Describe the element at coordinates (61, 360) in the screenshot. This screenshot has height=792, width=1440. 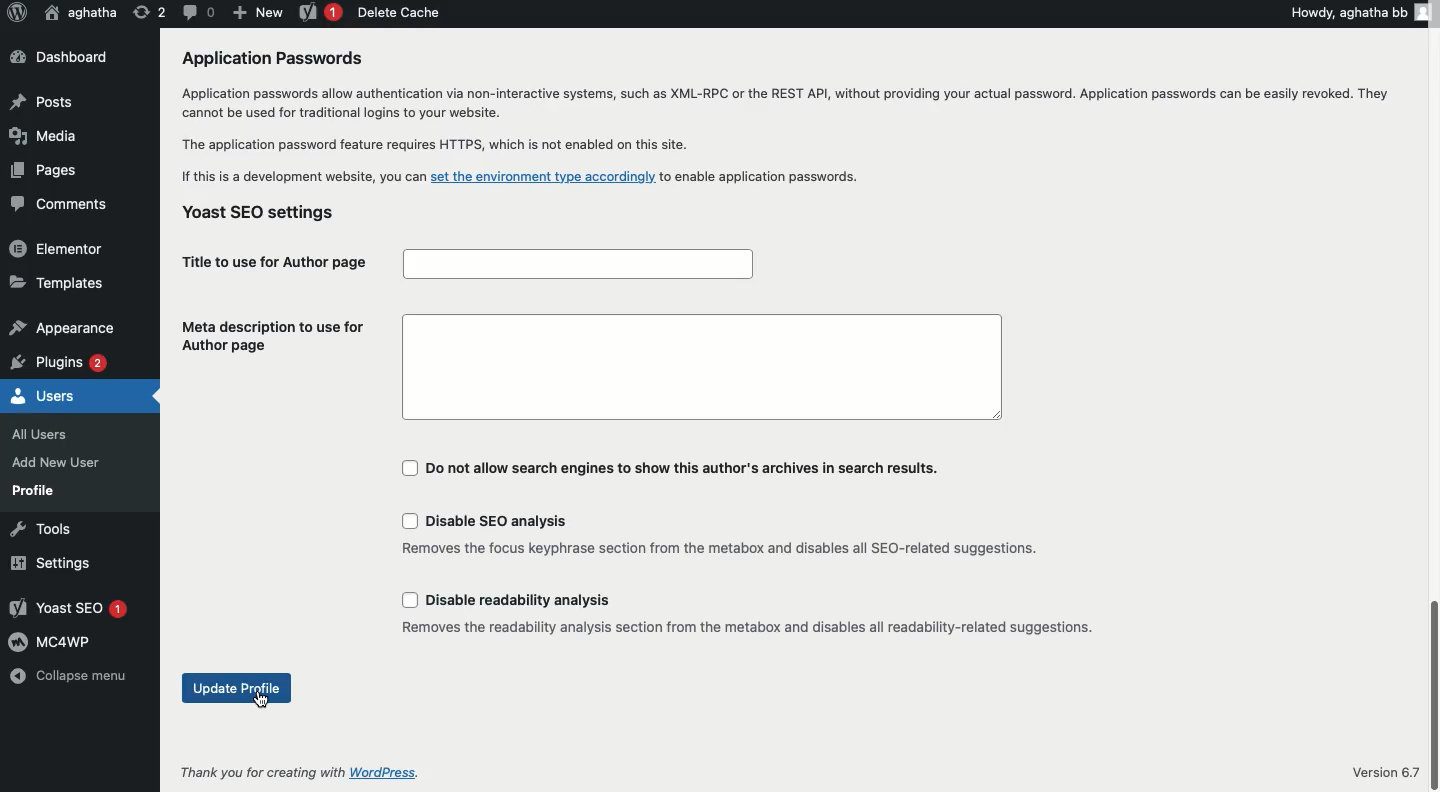
I see `Plugins` at that location.